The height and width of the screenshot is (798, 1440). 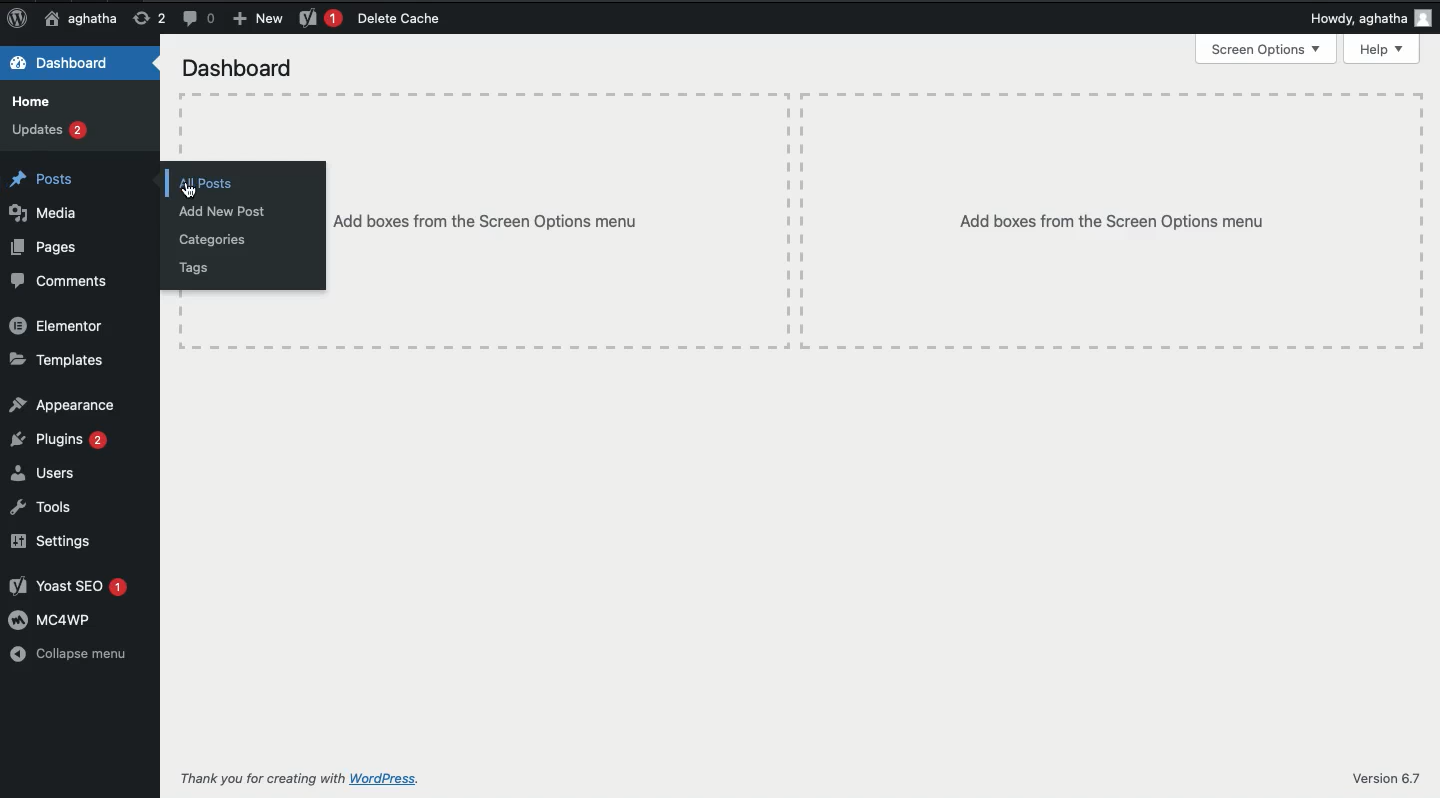 I want to click on Pages, so click(x=43, y=245).